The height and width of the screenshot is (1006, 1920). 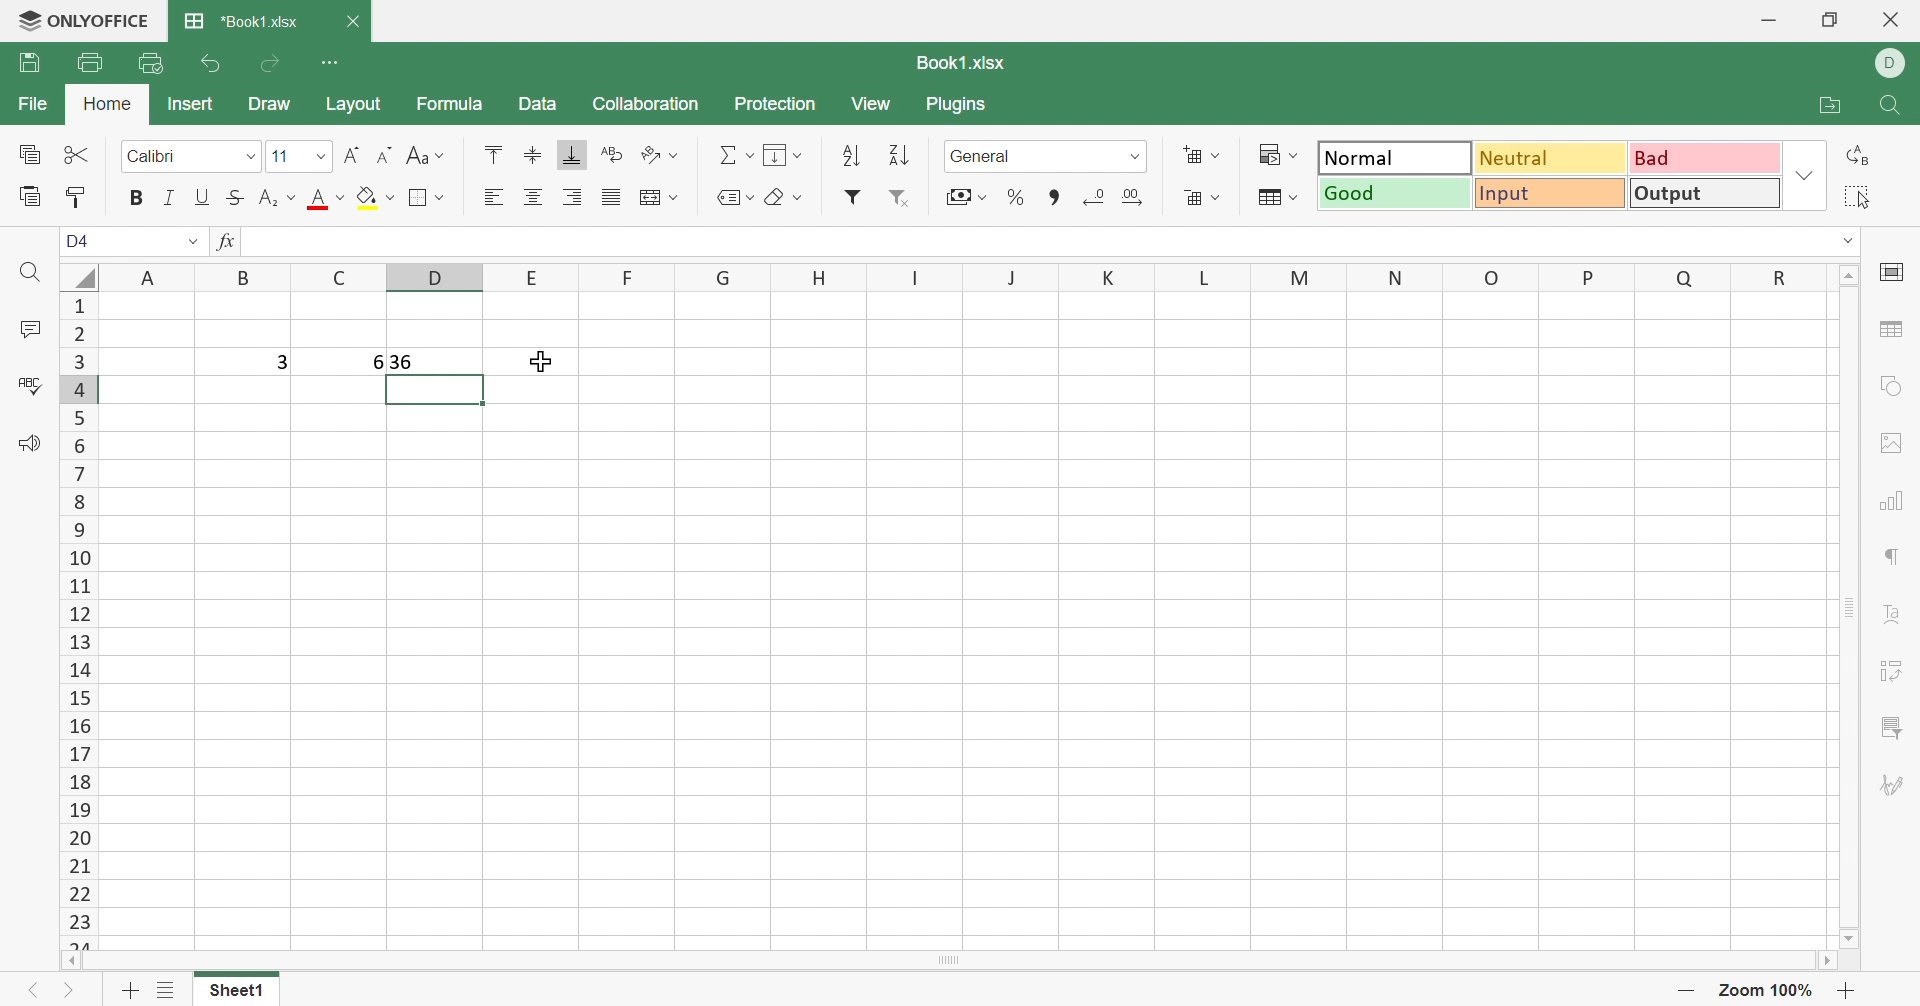 I want to click on Paste, so click(x=30, y=200).